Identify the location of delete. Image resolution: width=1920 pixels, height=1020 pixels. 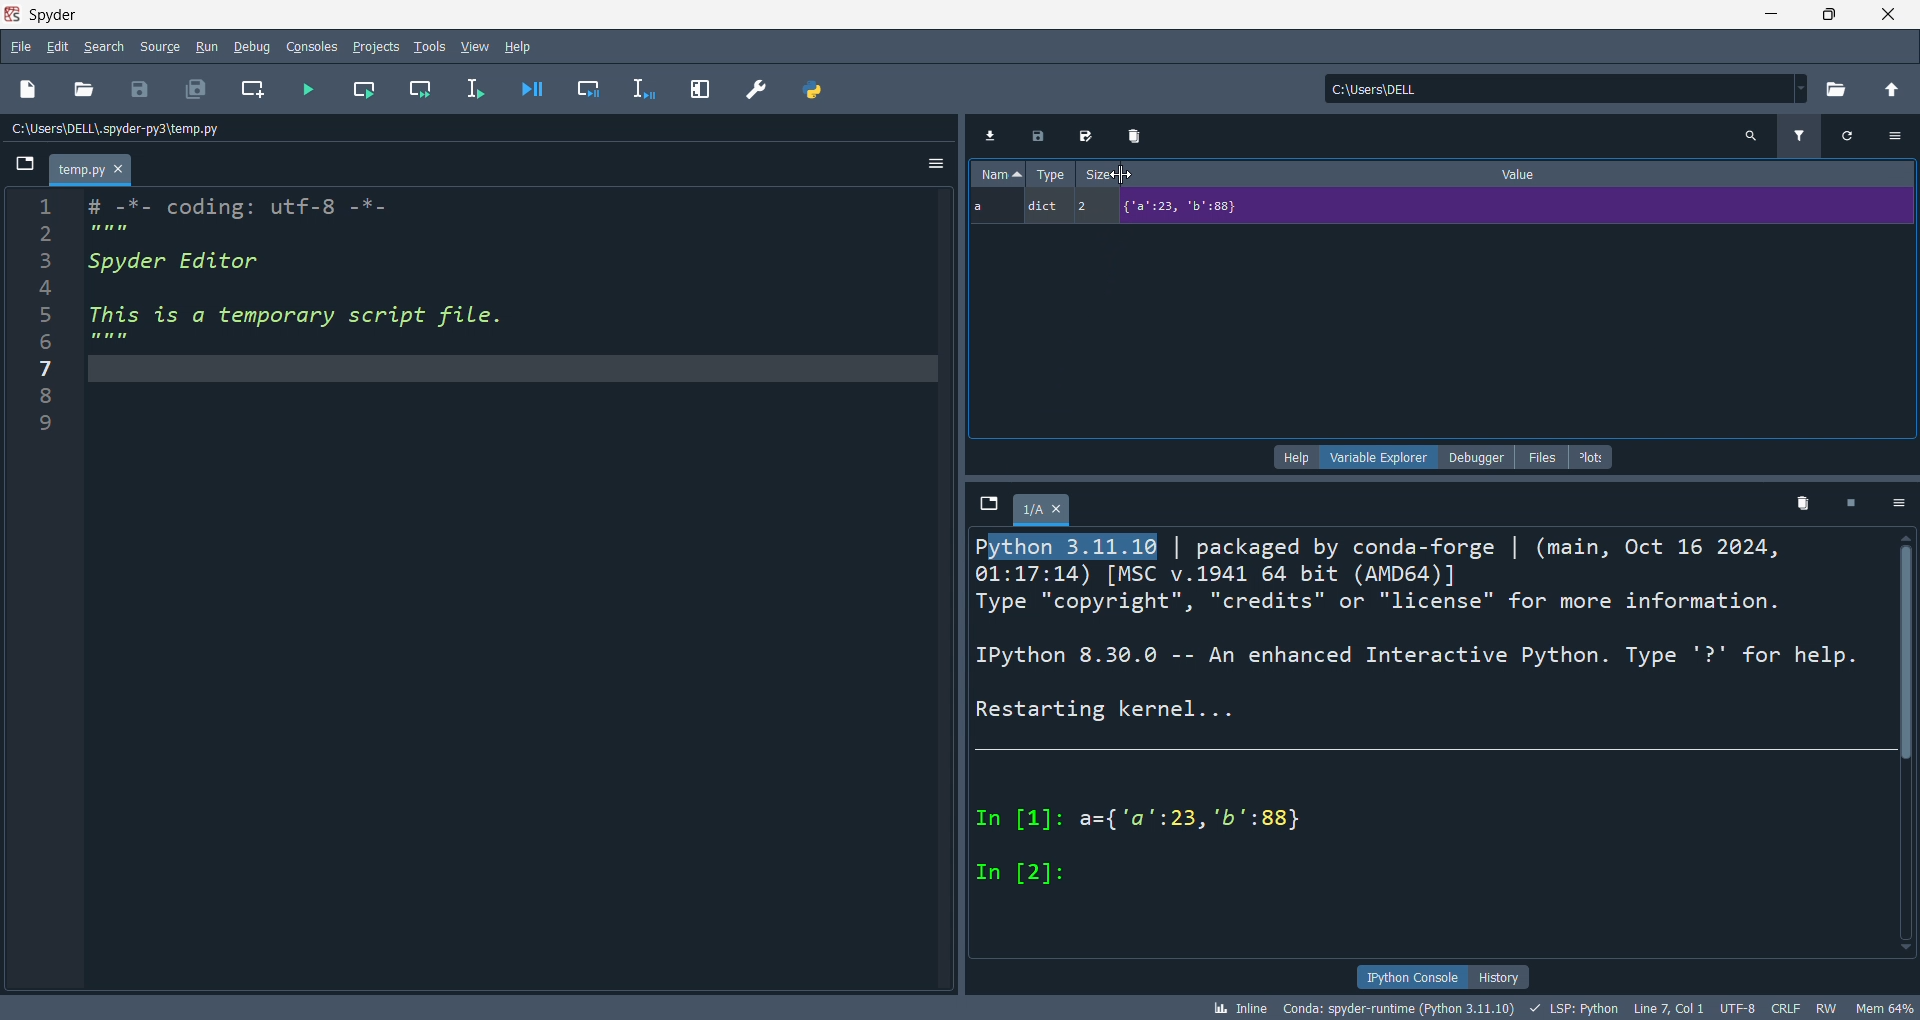
(1804, 503).